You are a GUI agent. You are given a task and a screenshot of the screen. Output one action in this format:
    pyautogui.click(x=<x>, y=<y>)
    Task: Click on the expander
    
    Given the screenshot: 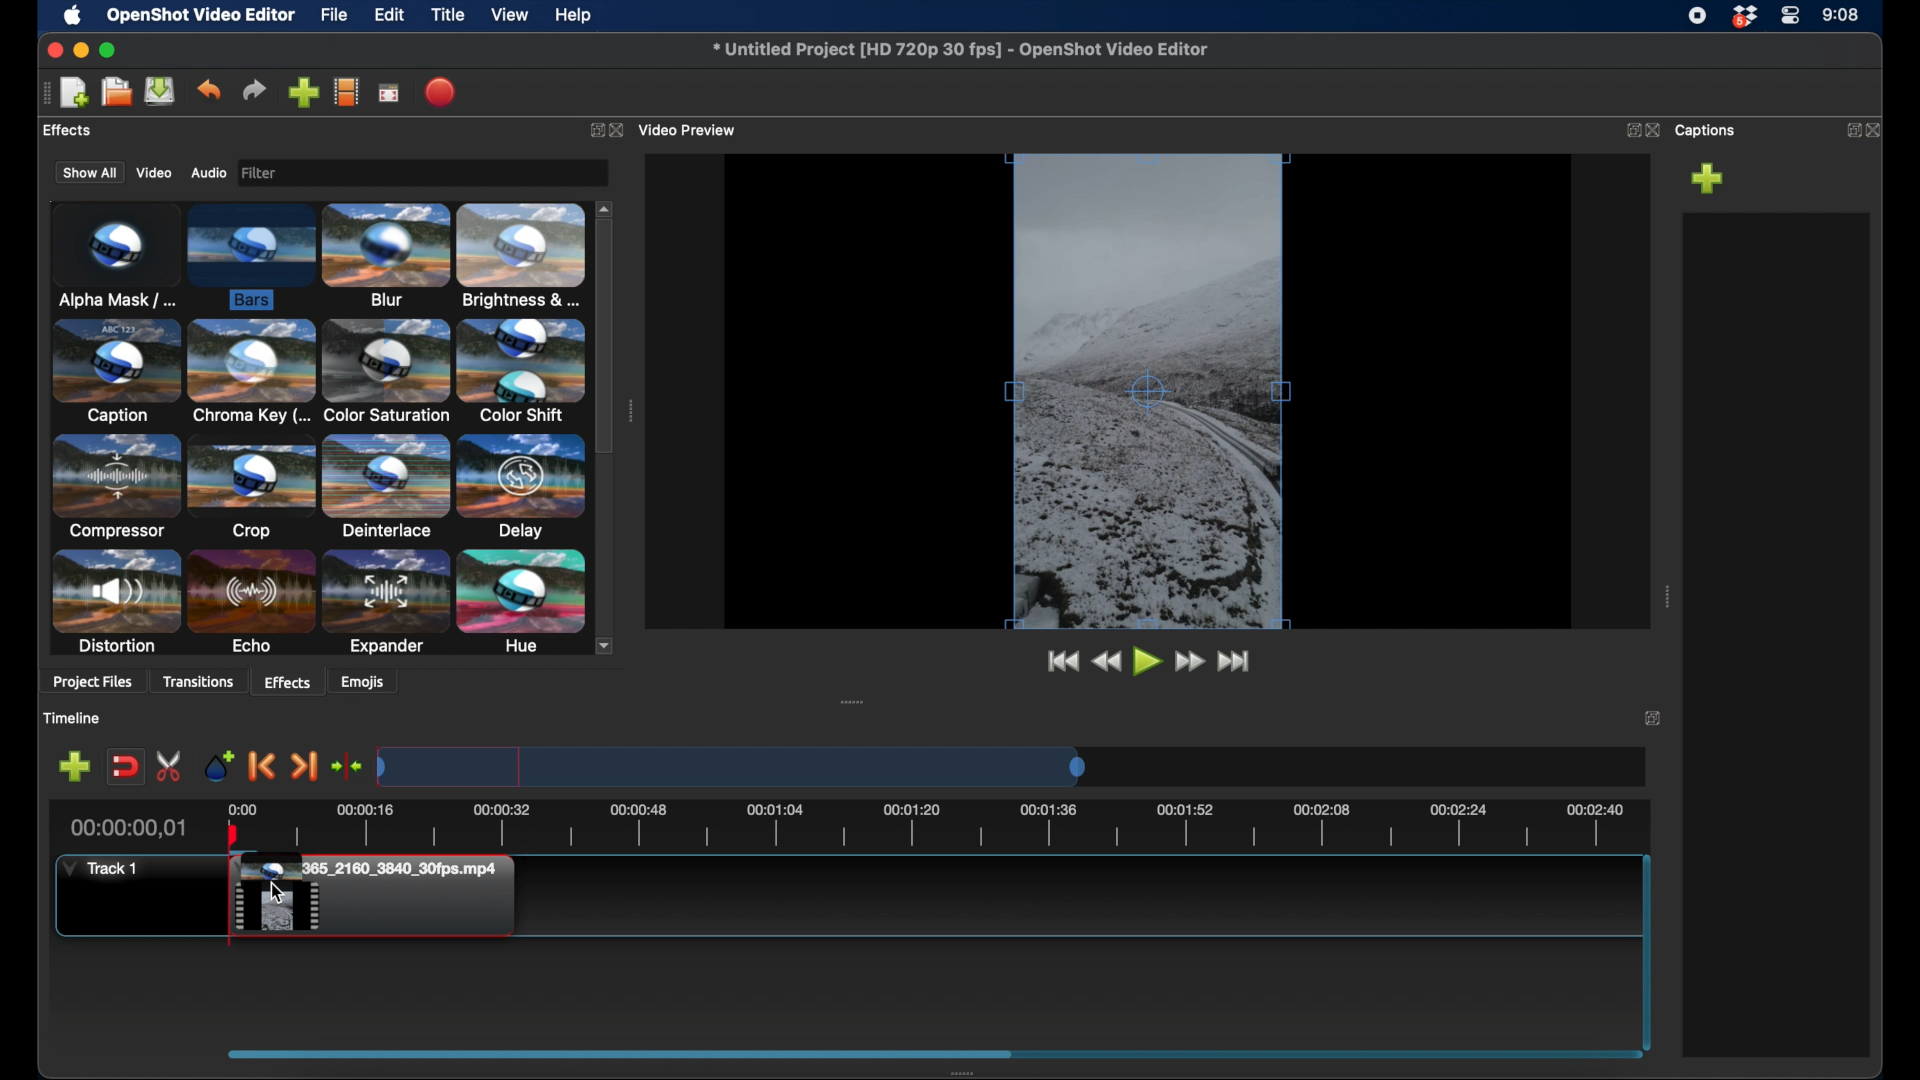 What is the action you would take?
    pyautogui.click(x=384, y=603)
    